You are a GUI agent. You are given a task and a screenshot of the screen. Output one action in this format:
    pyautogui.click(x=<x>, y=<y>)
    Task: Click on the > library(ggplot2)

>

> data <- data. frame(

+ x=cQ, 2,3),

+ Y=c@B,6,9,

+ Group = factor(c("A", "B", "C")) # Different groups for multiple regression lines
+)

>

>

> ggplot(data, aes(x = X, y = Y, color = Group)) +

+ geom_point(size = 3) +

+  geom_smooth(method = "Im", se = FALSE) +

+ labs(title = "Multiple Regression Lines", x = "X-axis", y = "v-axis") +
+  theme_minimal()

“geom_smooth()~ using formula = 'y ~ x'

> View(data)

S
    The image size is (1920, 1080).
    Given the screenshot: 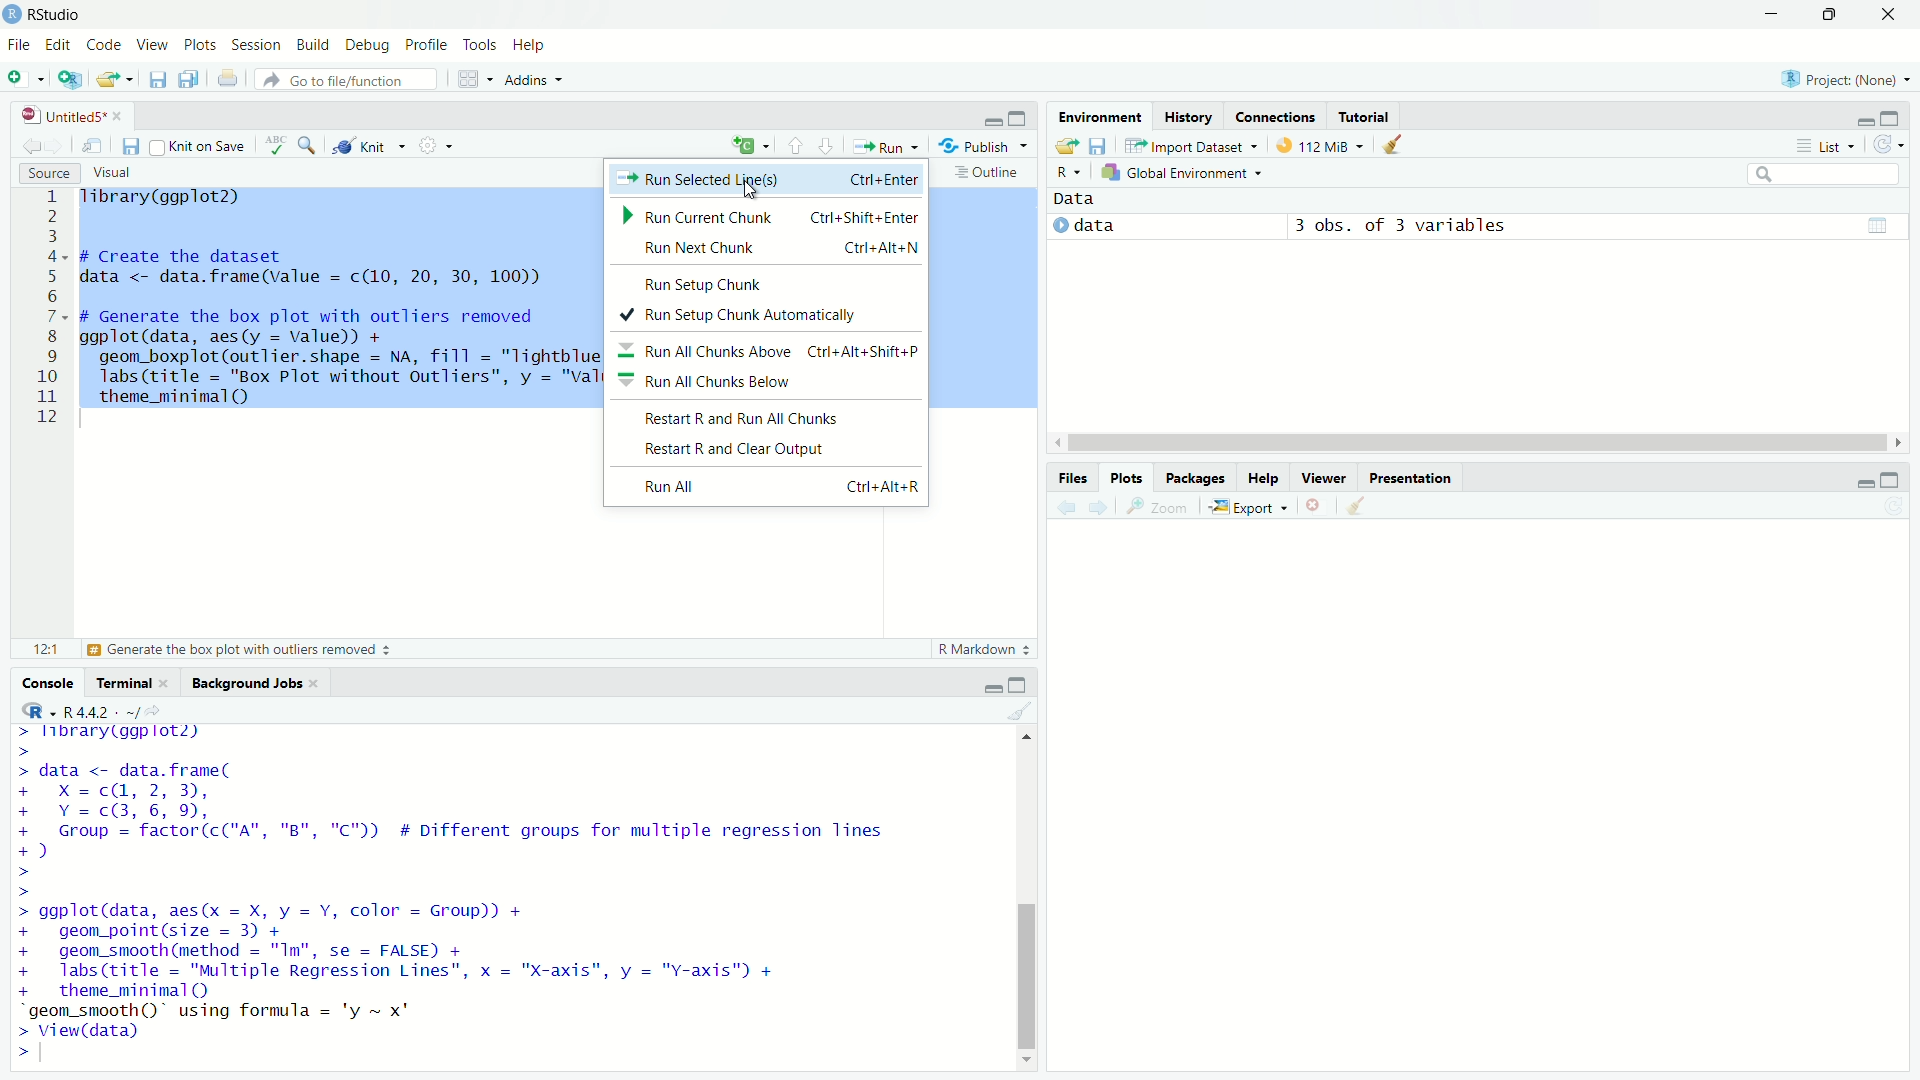 What is the action you would take?
    pyautogui.click(x=471, y=892)
    